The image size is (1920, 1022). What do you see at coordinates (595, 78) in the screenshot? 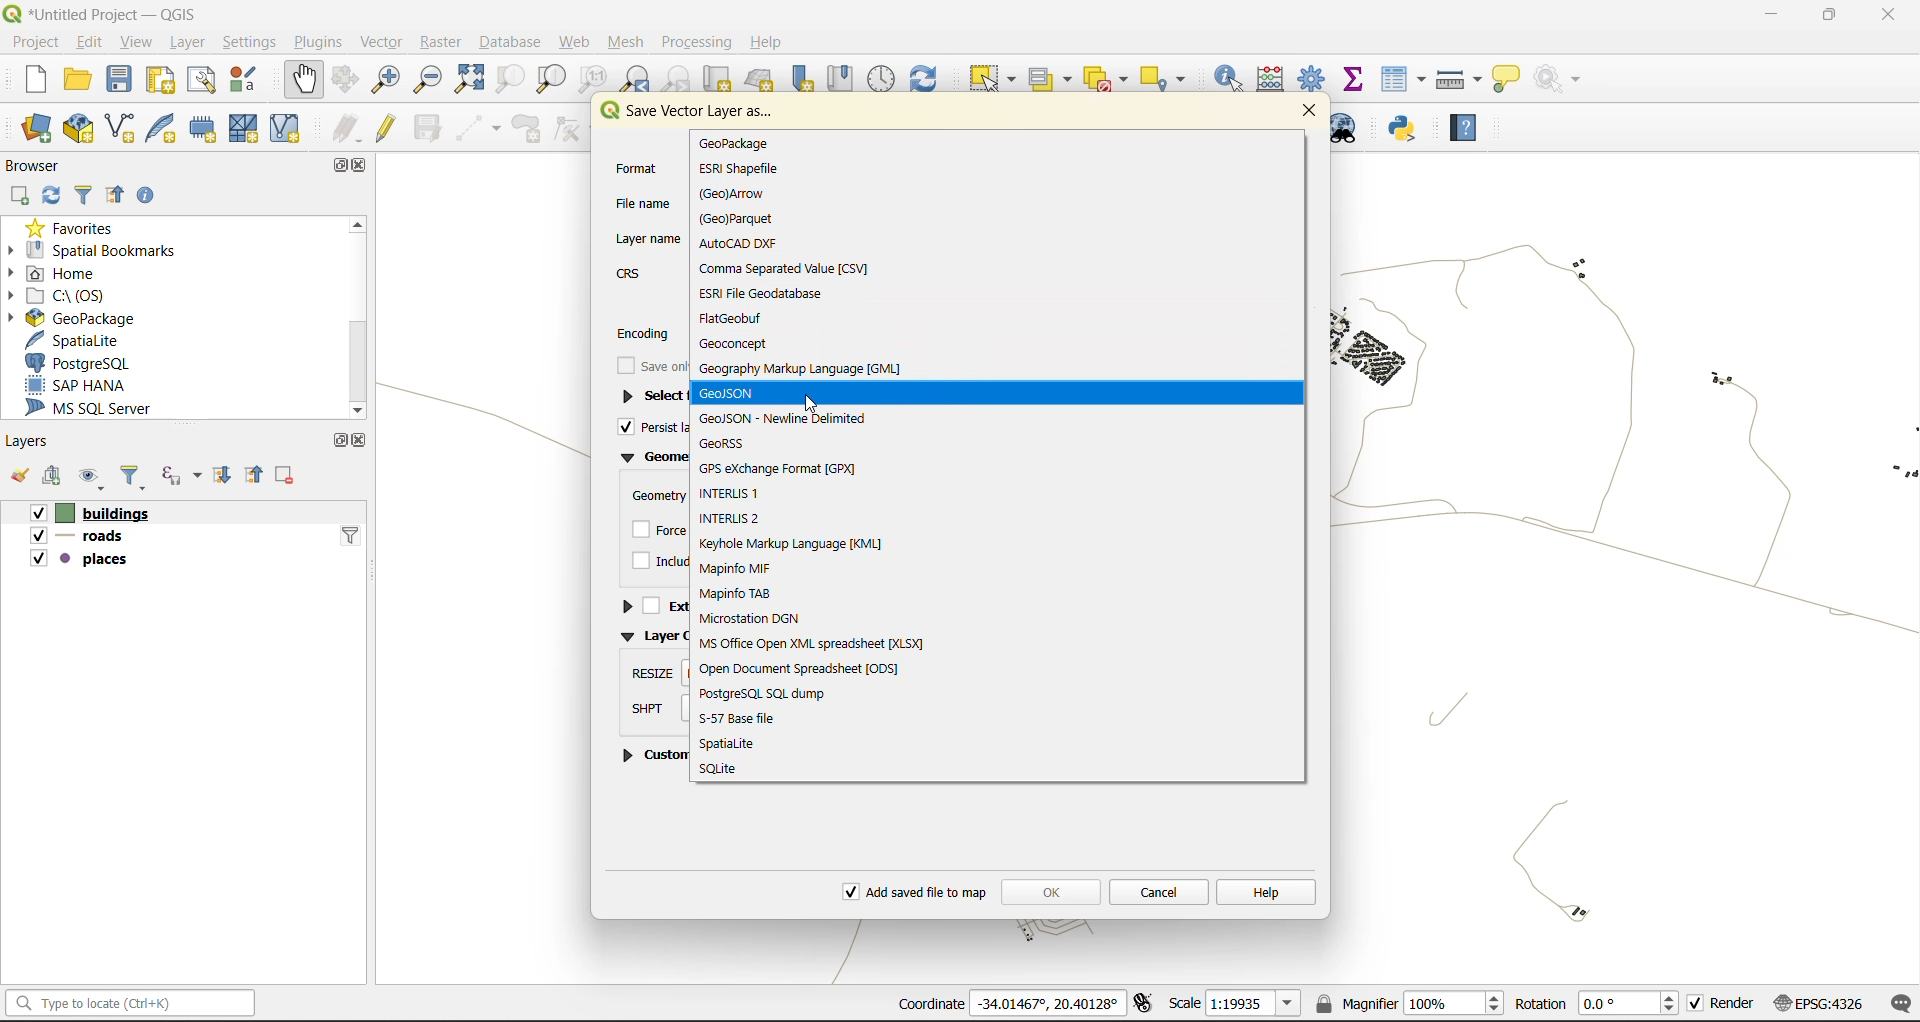
I see `zoom native` at bounding box center [595, 78].